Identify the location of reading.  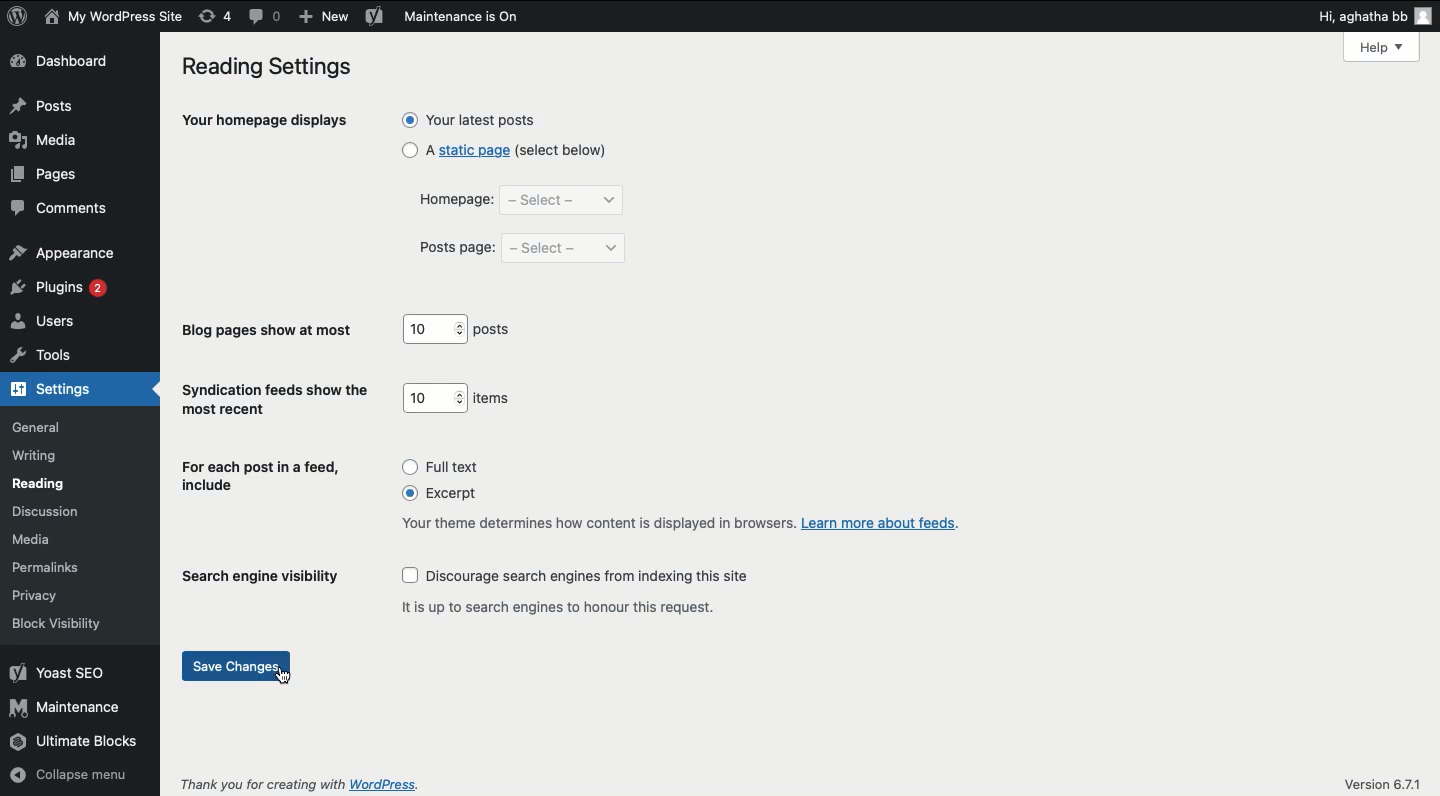
(42, 483).